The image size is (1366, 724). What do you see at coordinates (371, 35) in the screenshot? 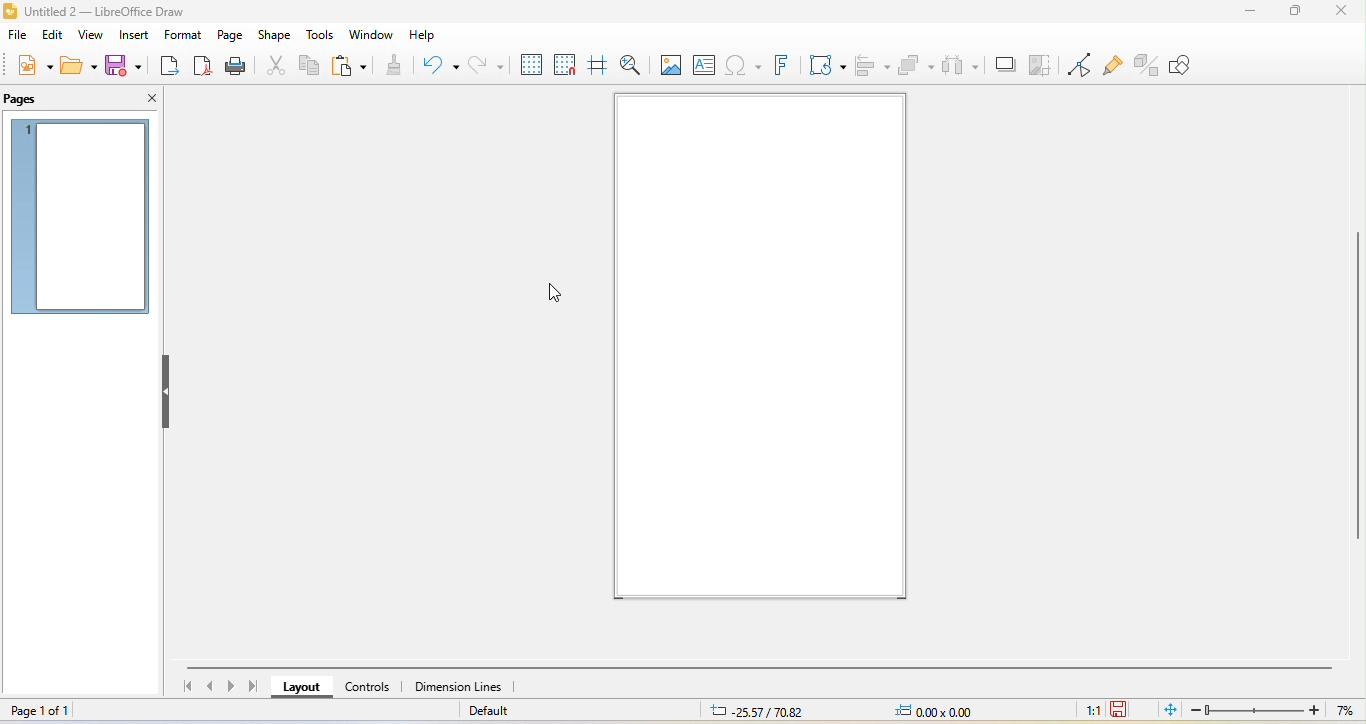
I see `window` at bounding box center [371, 35].